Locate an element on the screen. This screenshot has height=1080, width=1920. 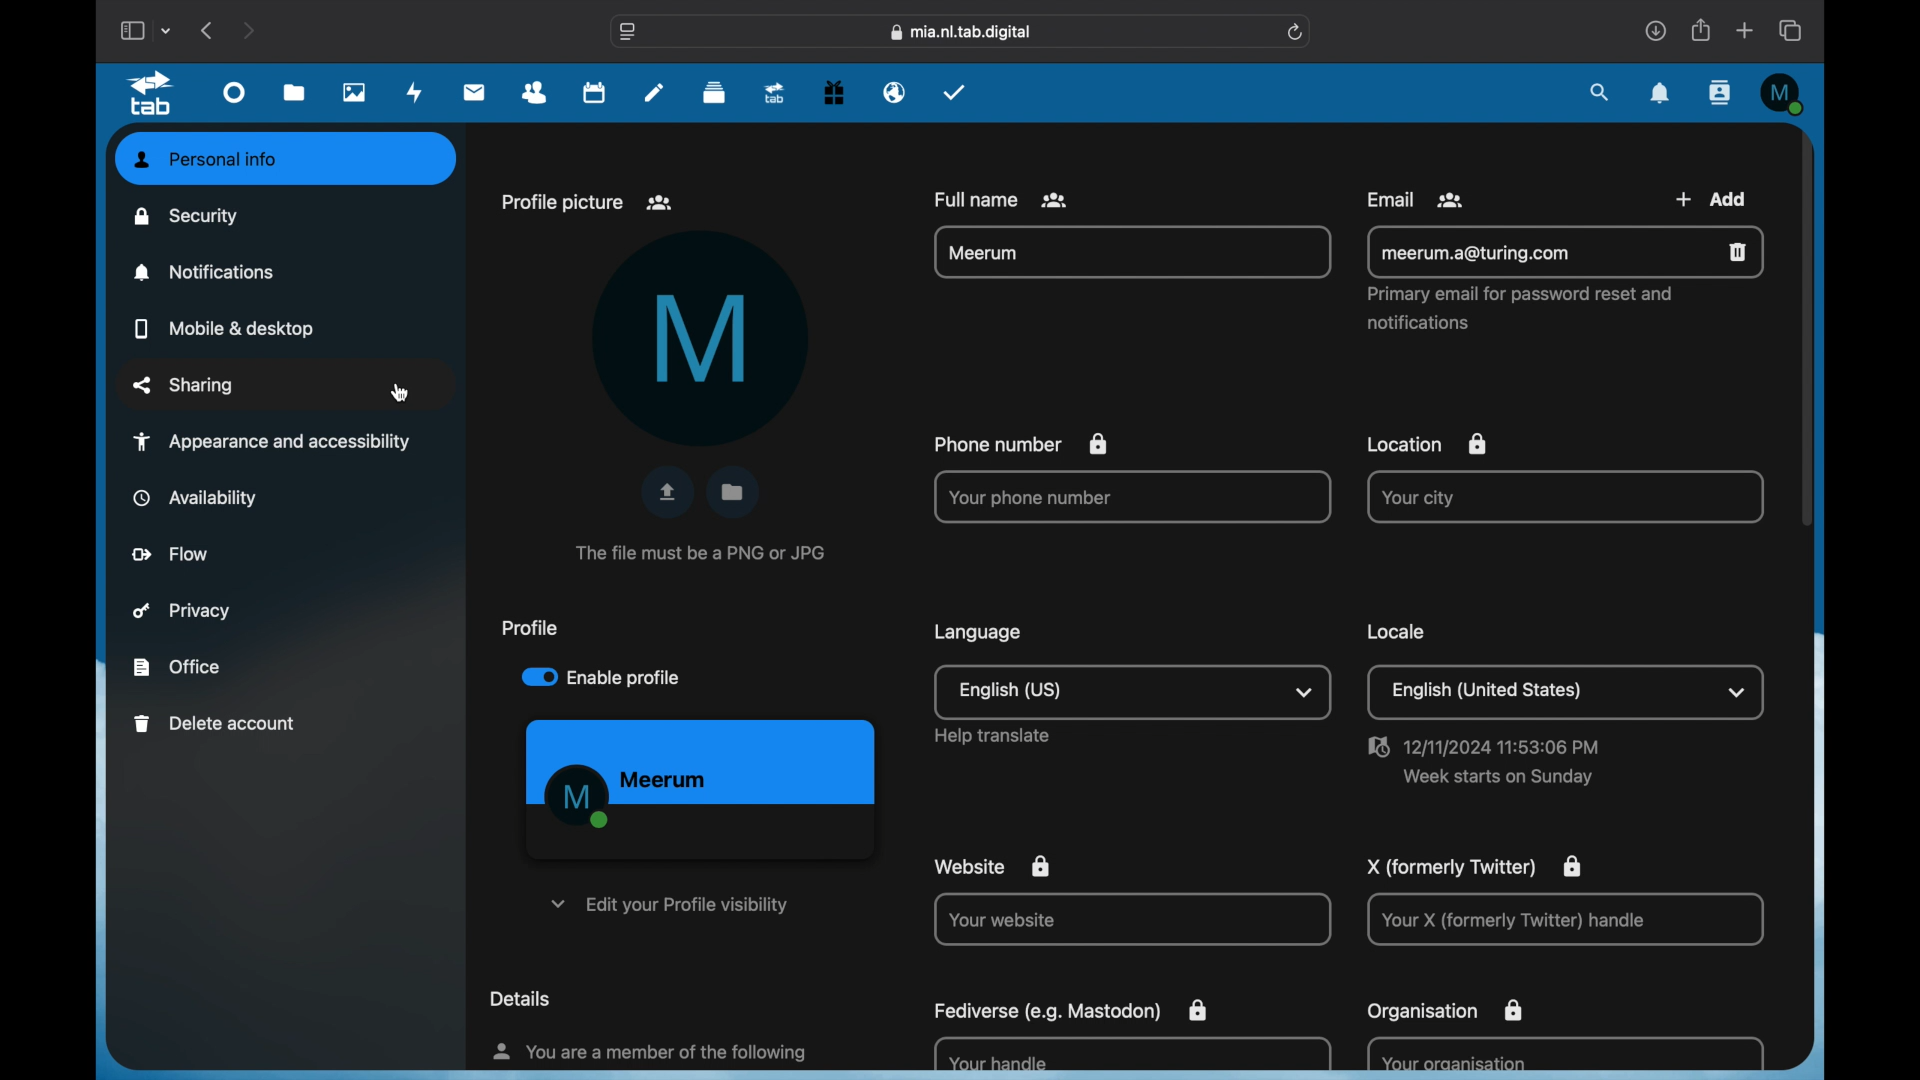
Phone number is located at coordinates (1022, 445).